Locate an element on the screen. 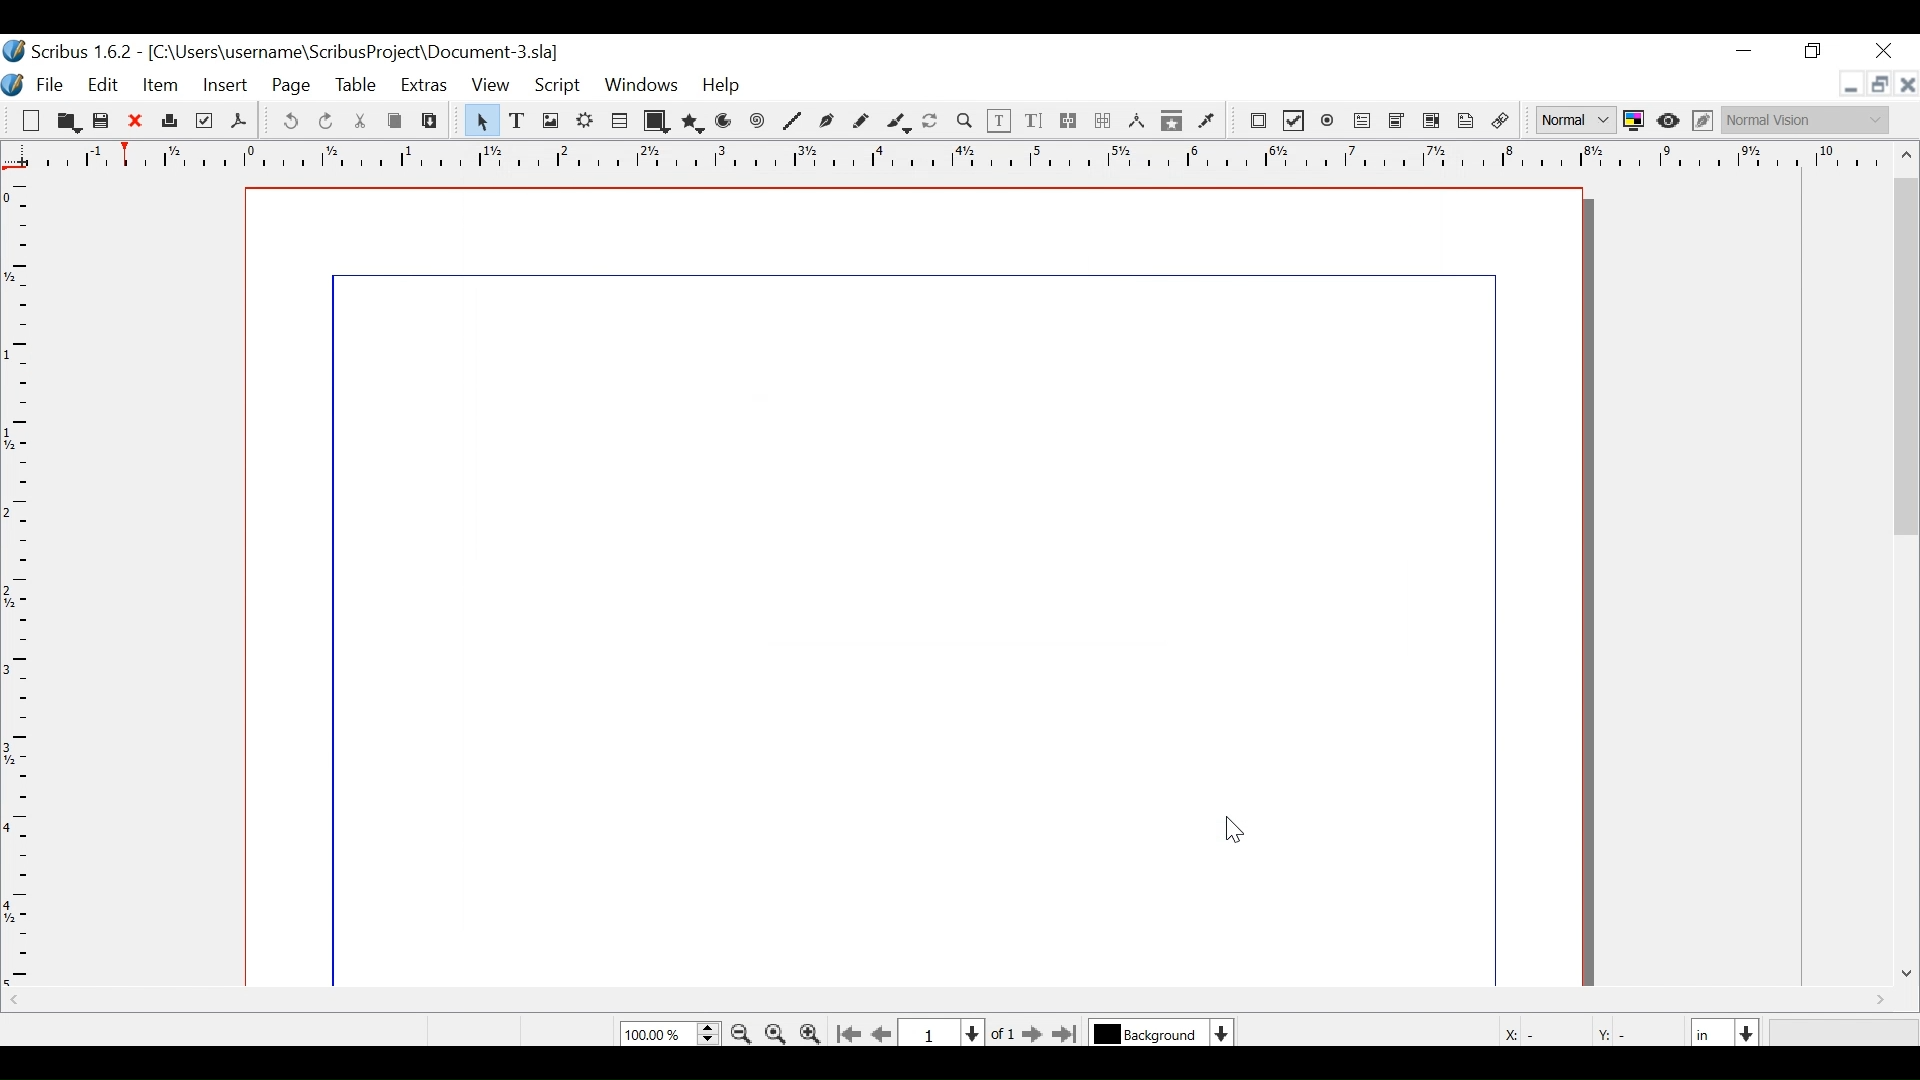 This screenshot has width=1920, height=1080. Zoom is located at coordinates (670, 1034).